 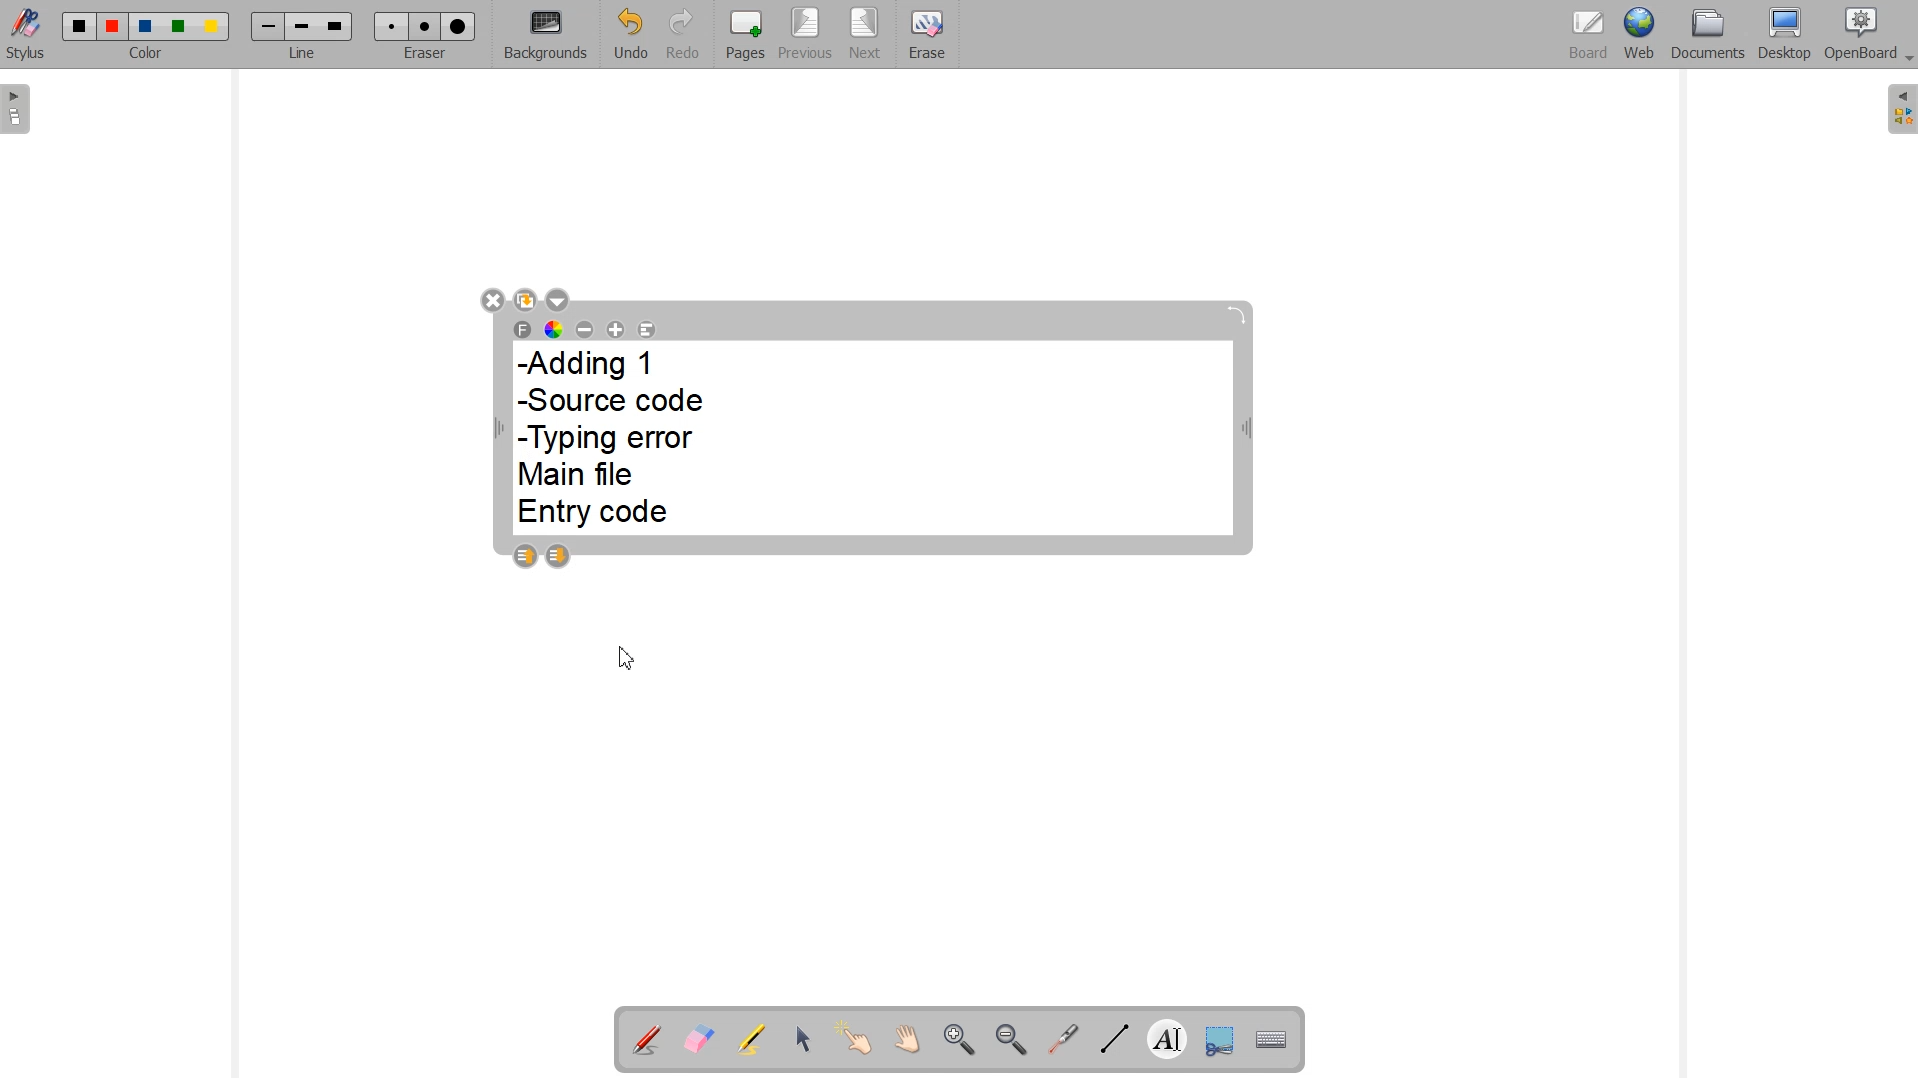 I want to click on Backgrounds, so click(x=545, y=35).